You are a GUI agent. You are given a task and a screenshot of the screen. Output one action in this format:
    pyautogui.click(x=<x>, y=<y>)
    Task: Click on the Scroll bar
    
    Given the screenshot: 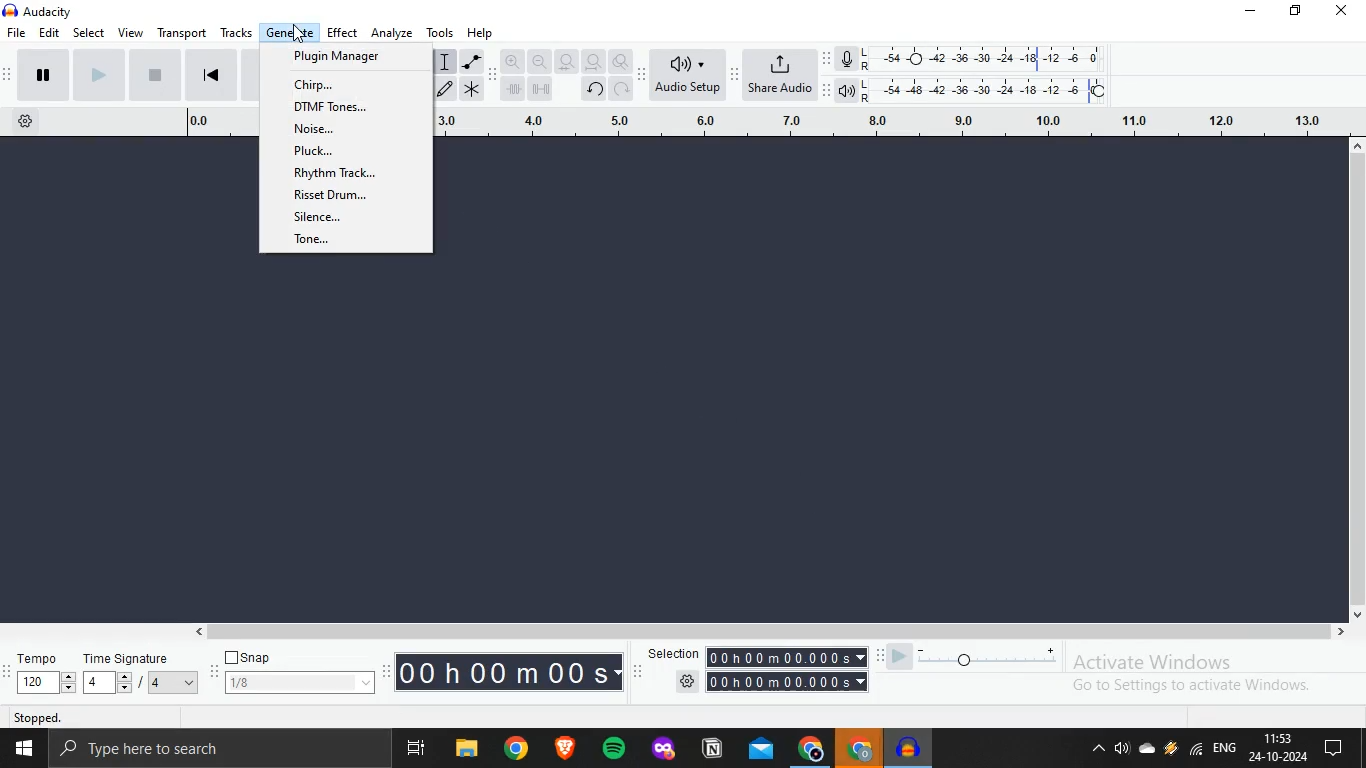 What is the action you would take?
    pyautogui.click(x=1357, y=386)
    